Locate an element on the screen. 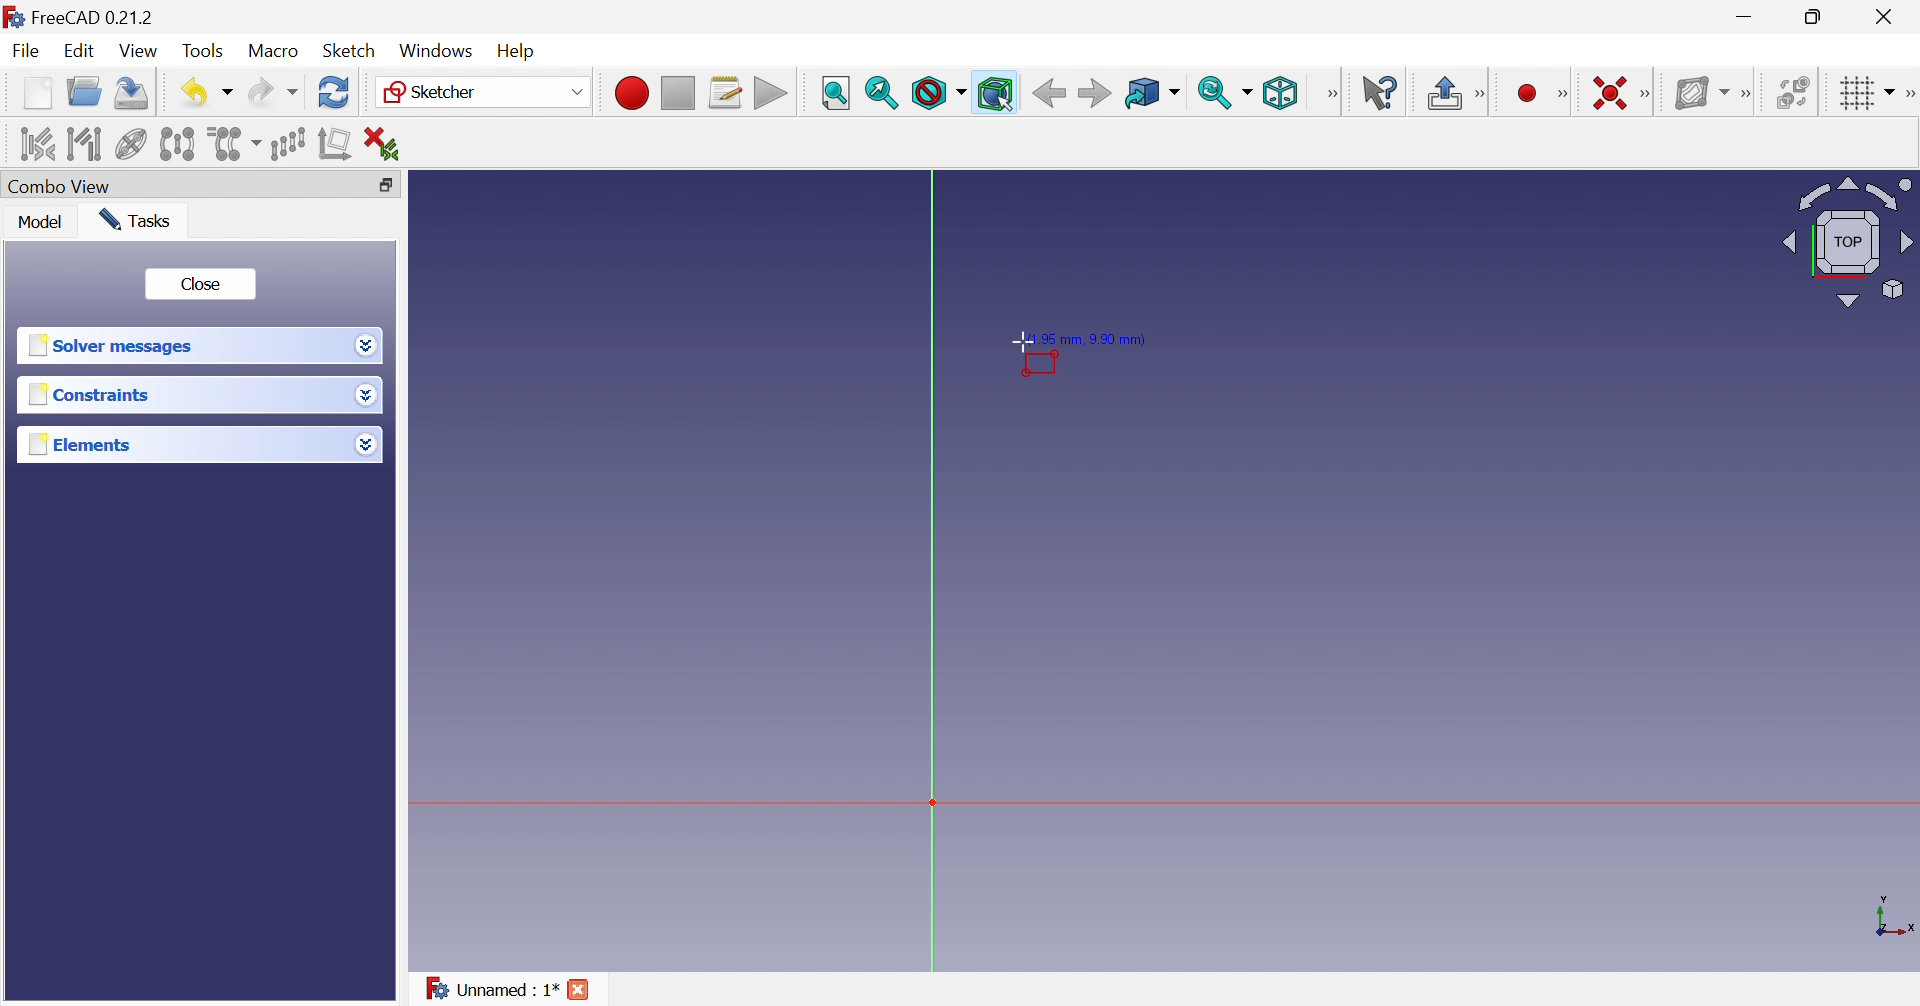 The width and height of the screenshot is (1920, 1006). Macros... is located at coordinates (726, 94).